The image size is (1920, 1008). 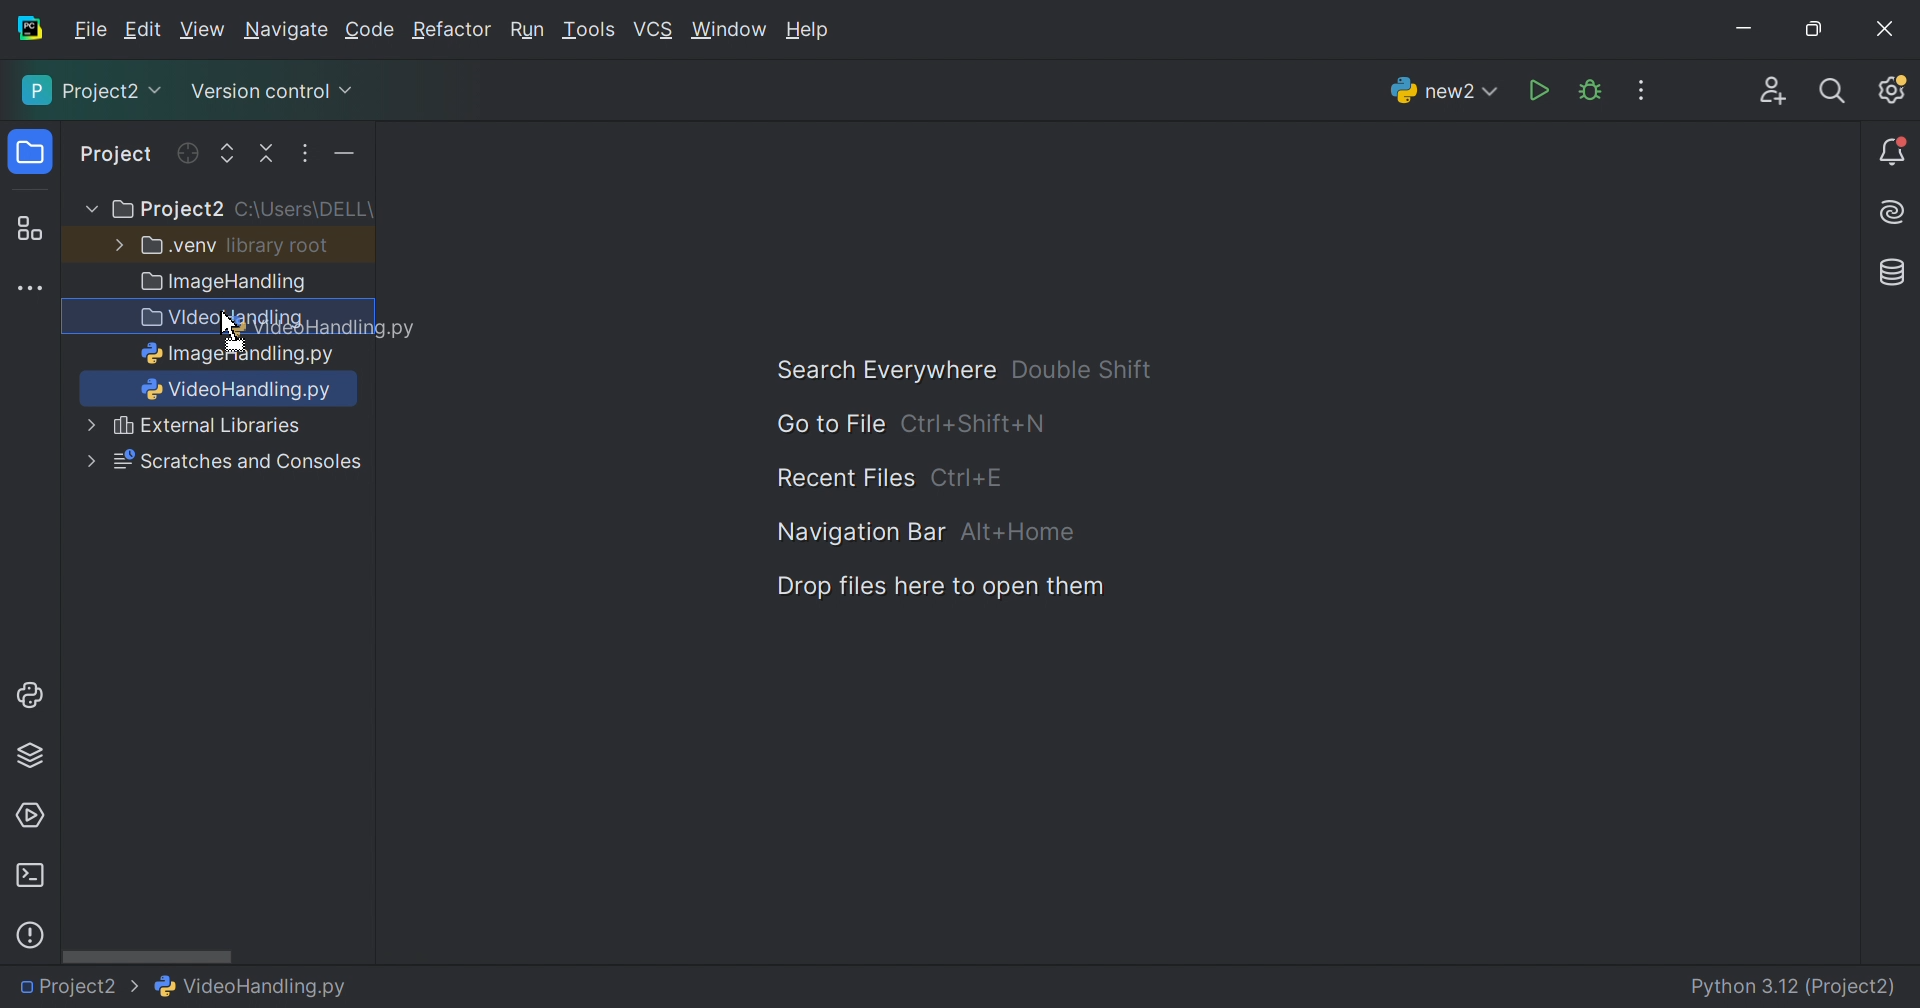 I want to click on more, so click(x=88, y=462).